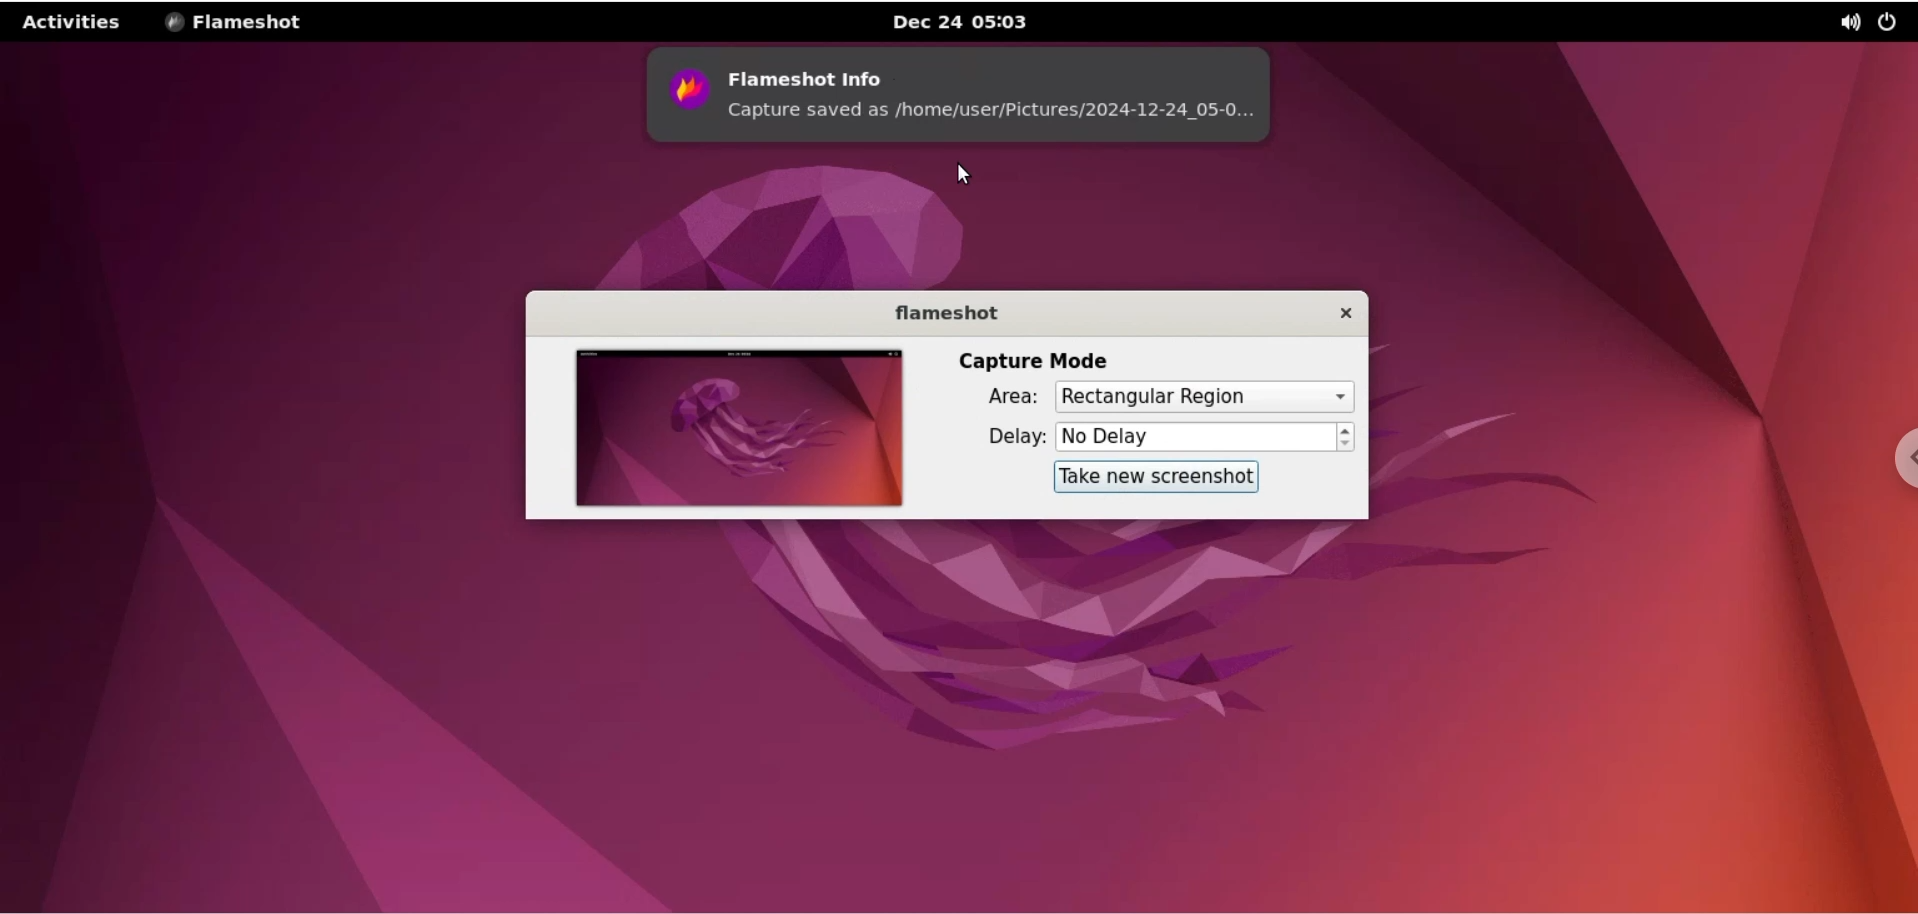 Image resolution: width=1918 pixels, height=914 pixels. Describe the element at coordinates (1195, 436) in the screenshot. I see `No Delay` at that location.